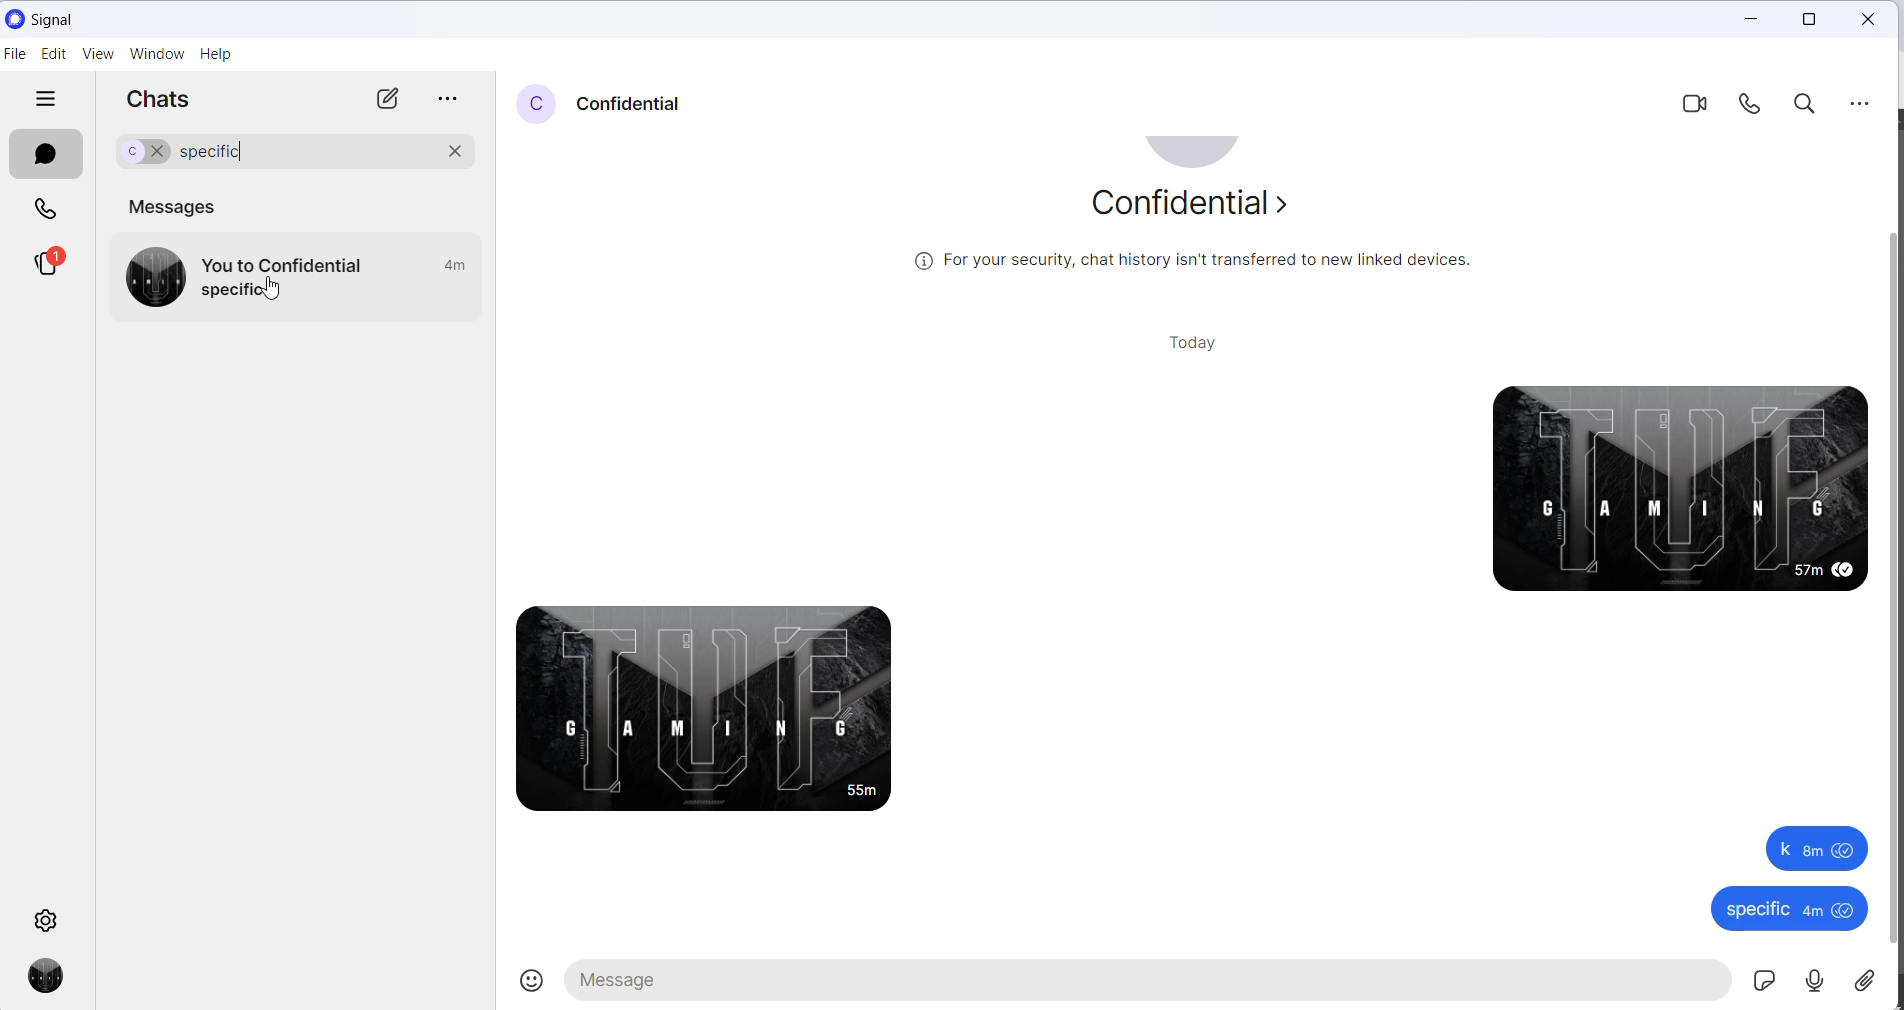 This screenshot has width=1904, height=1010. I want to click on chats heading, so click(168, 105).